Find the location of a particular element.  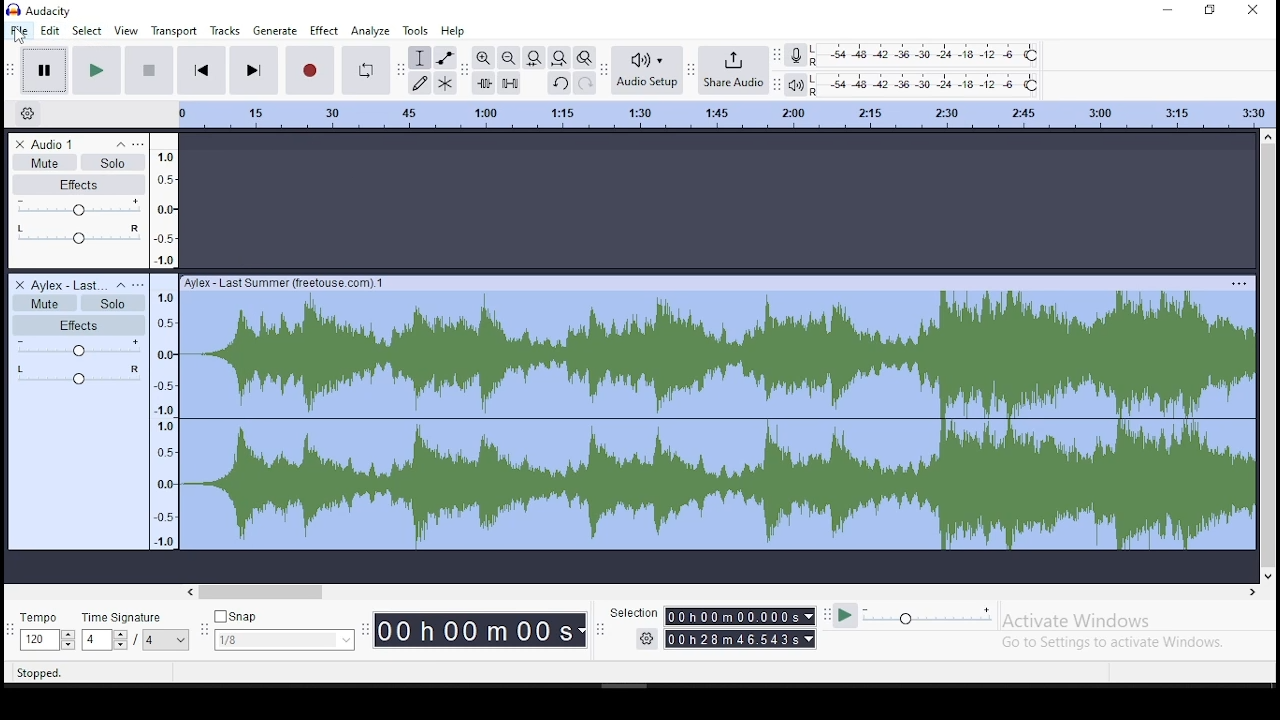

skip to end is located at coordinates (255, 69).